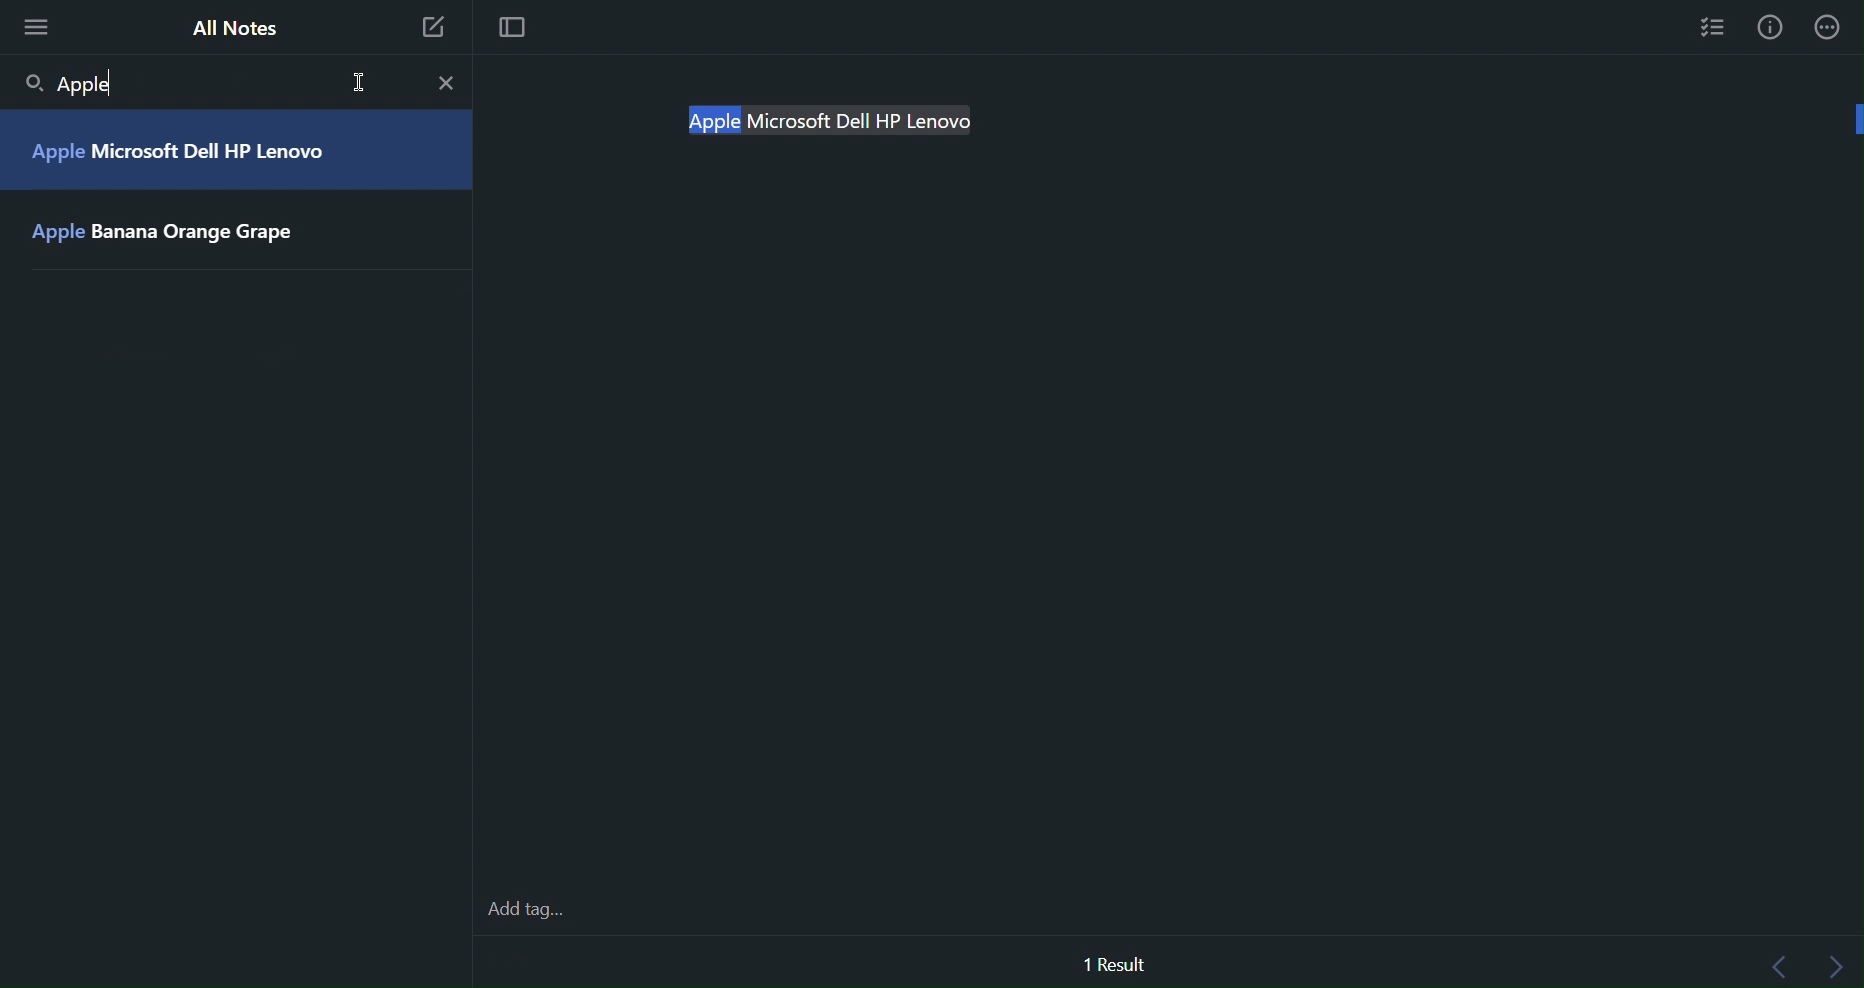  Describe the element at coordinates (201, 232) in the screenshot. I see `Banana Orange Grape` at that location.